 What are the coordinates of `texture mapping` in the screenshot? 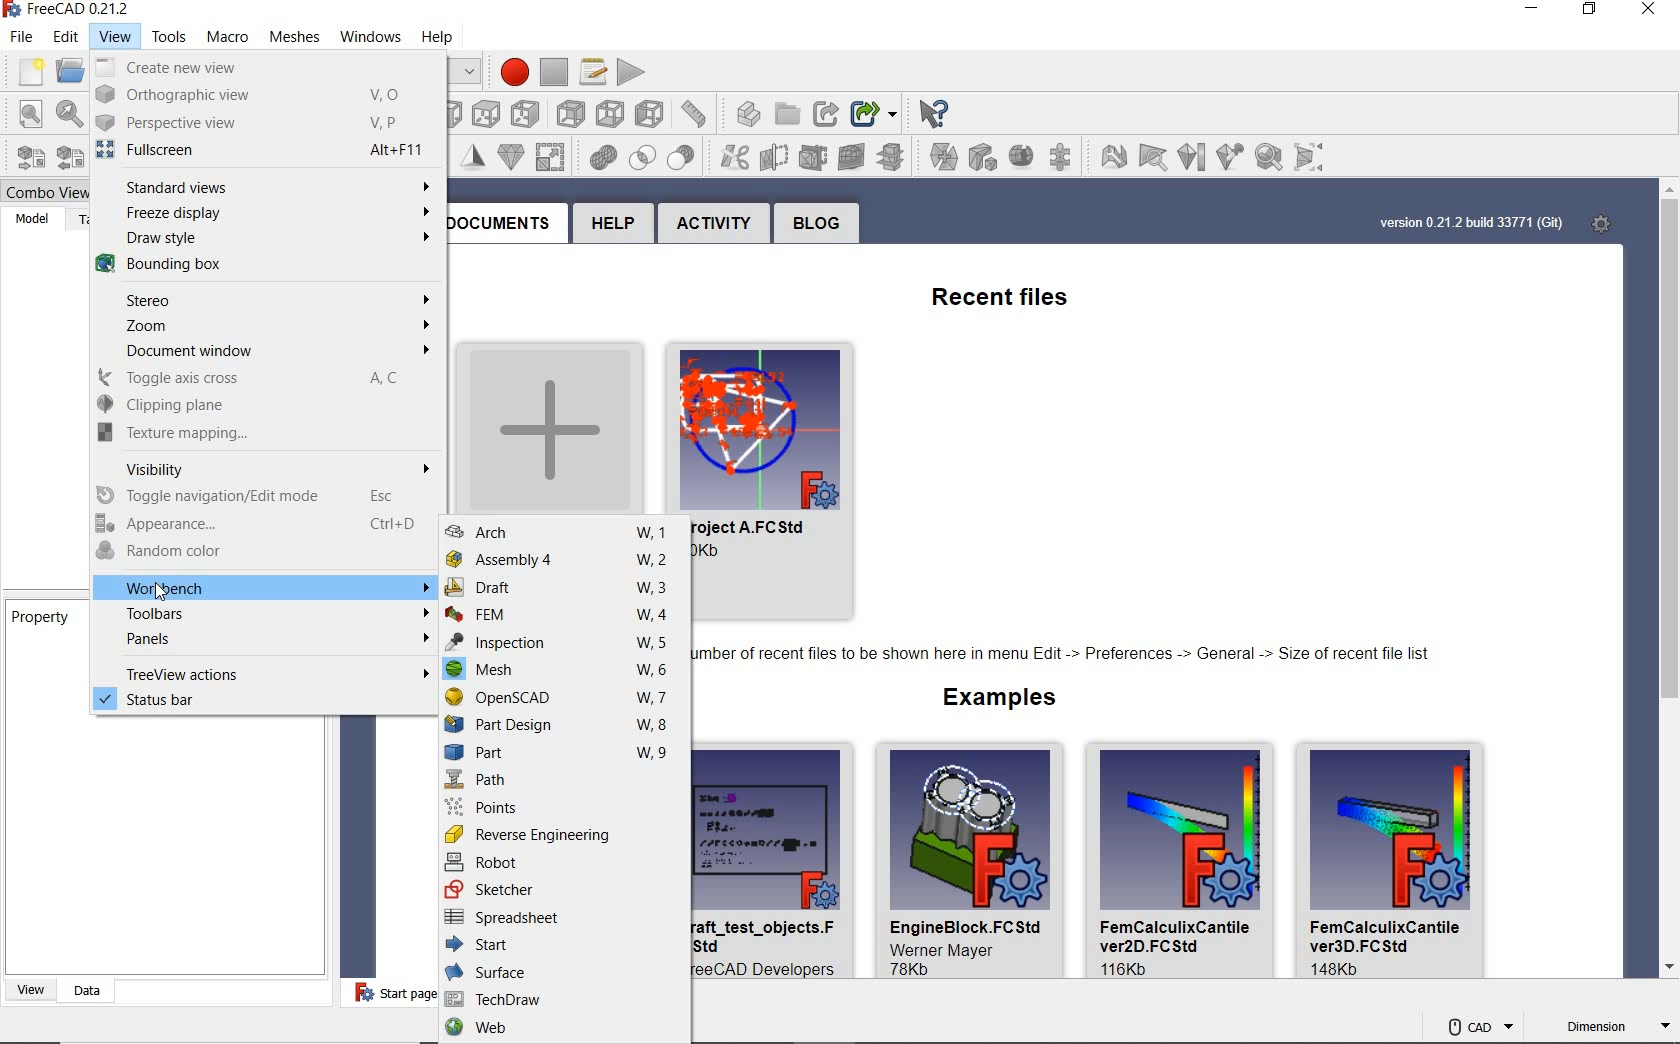 It's located at (253, 432).